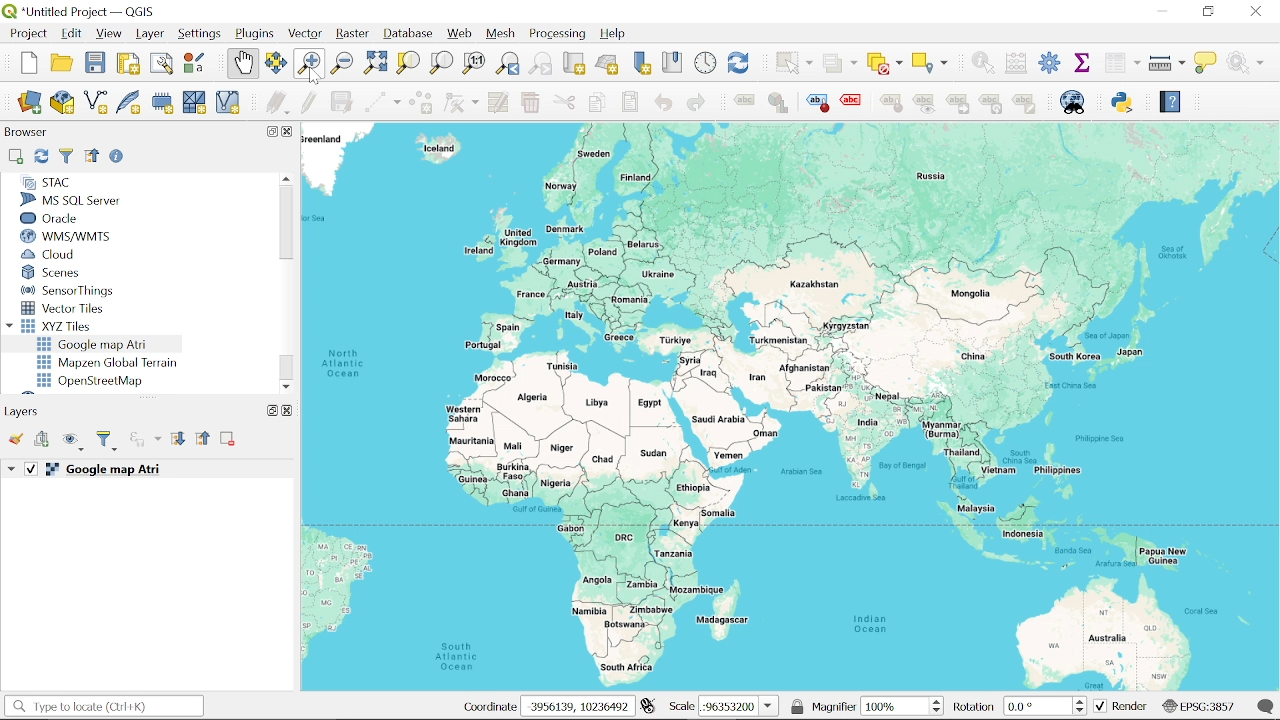 This screenshot has height=720, width=1280. I want to click on Orade, so click(67, 218).